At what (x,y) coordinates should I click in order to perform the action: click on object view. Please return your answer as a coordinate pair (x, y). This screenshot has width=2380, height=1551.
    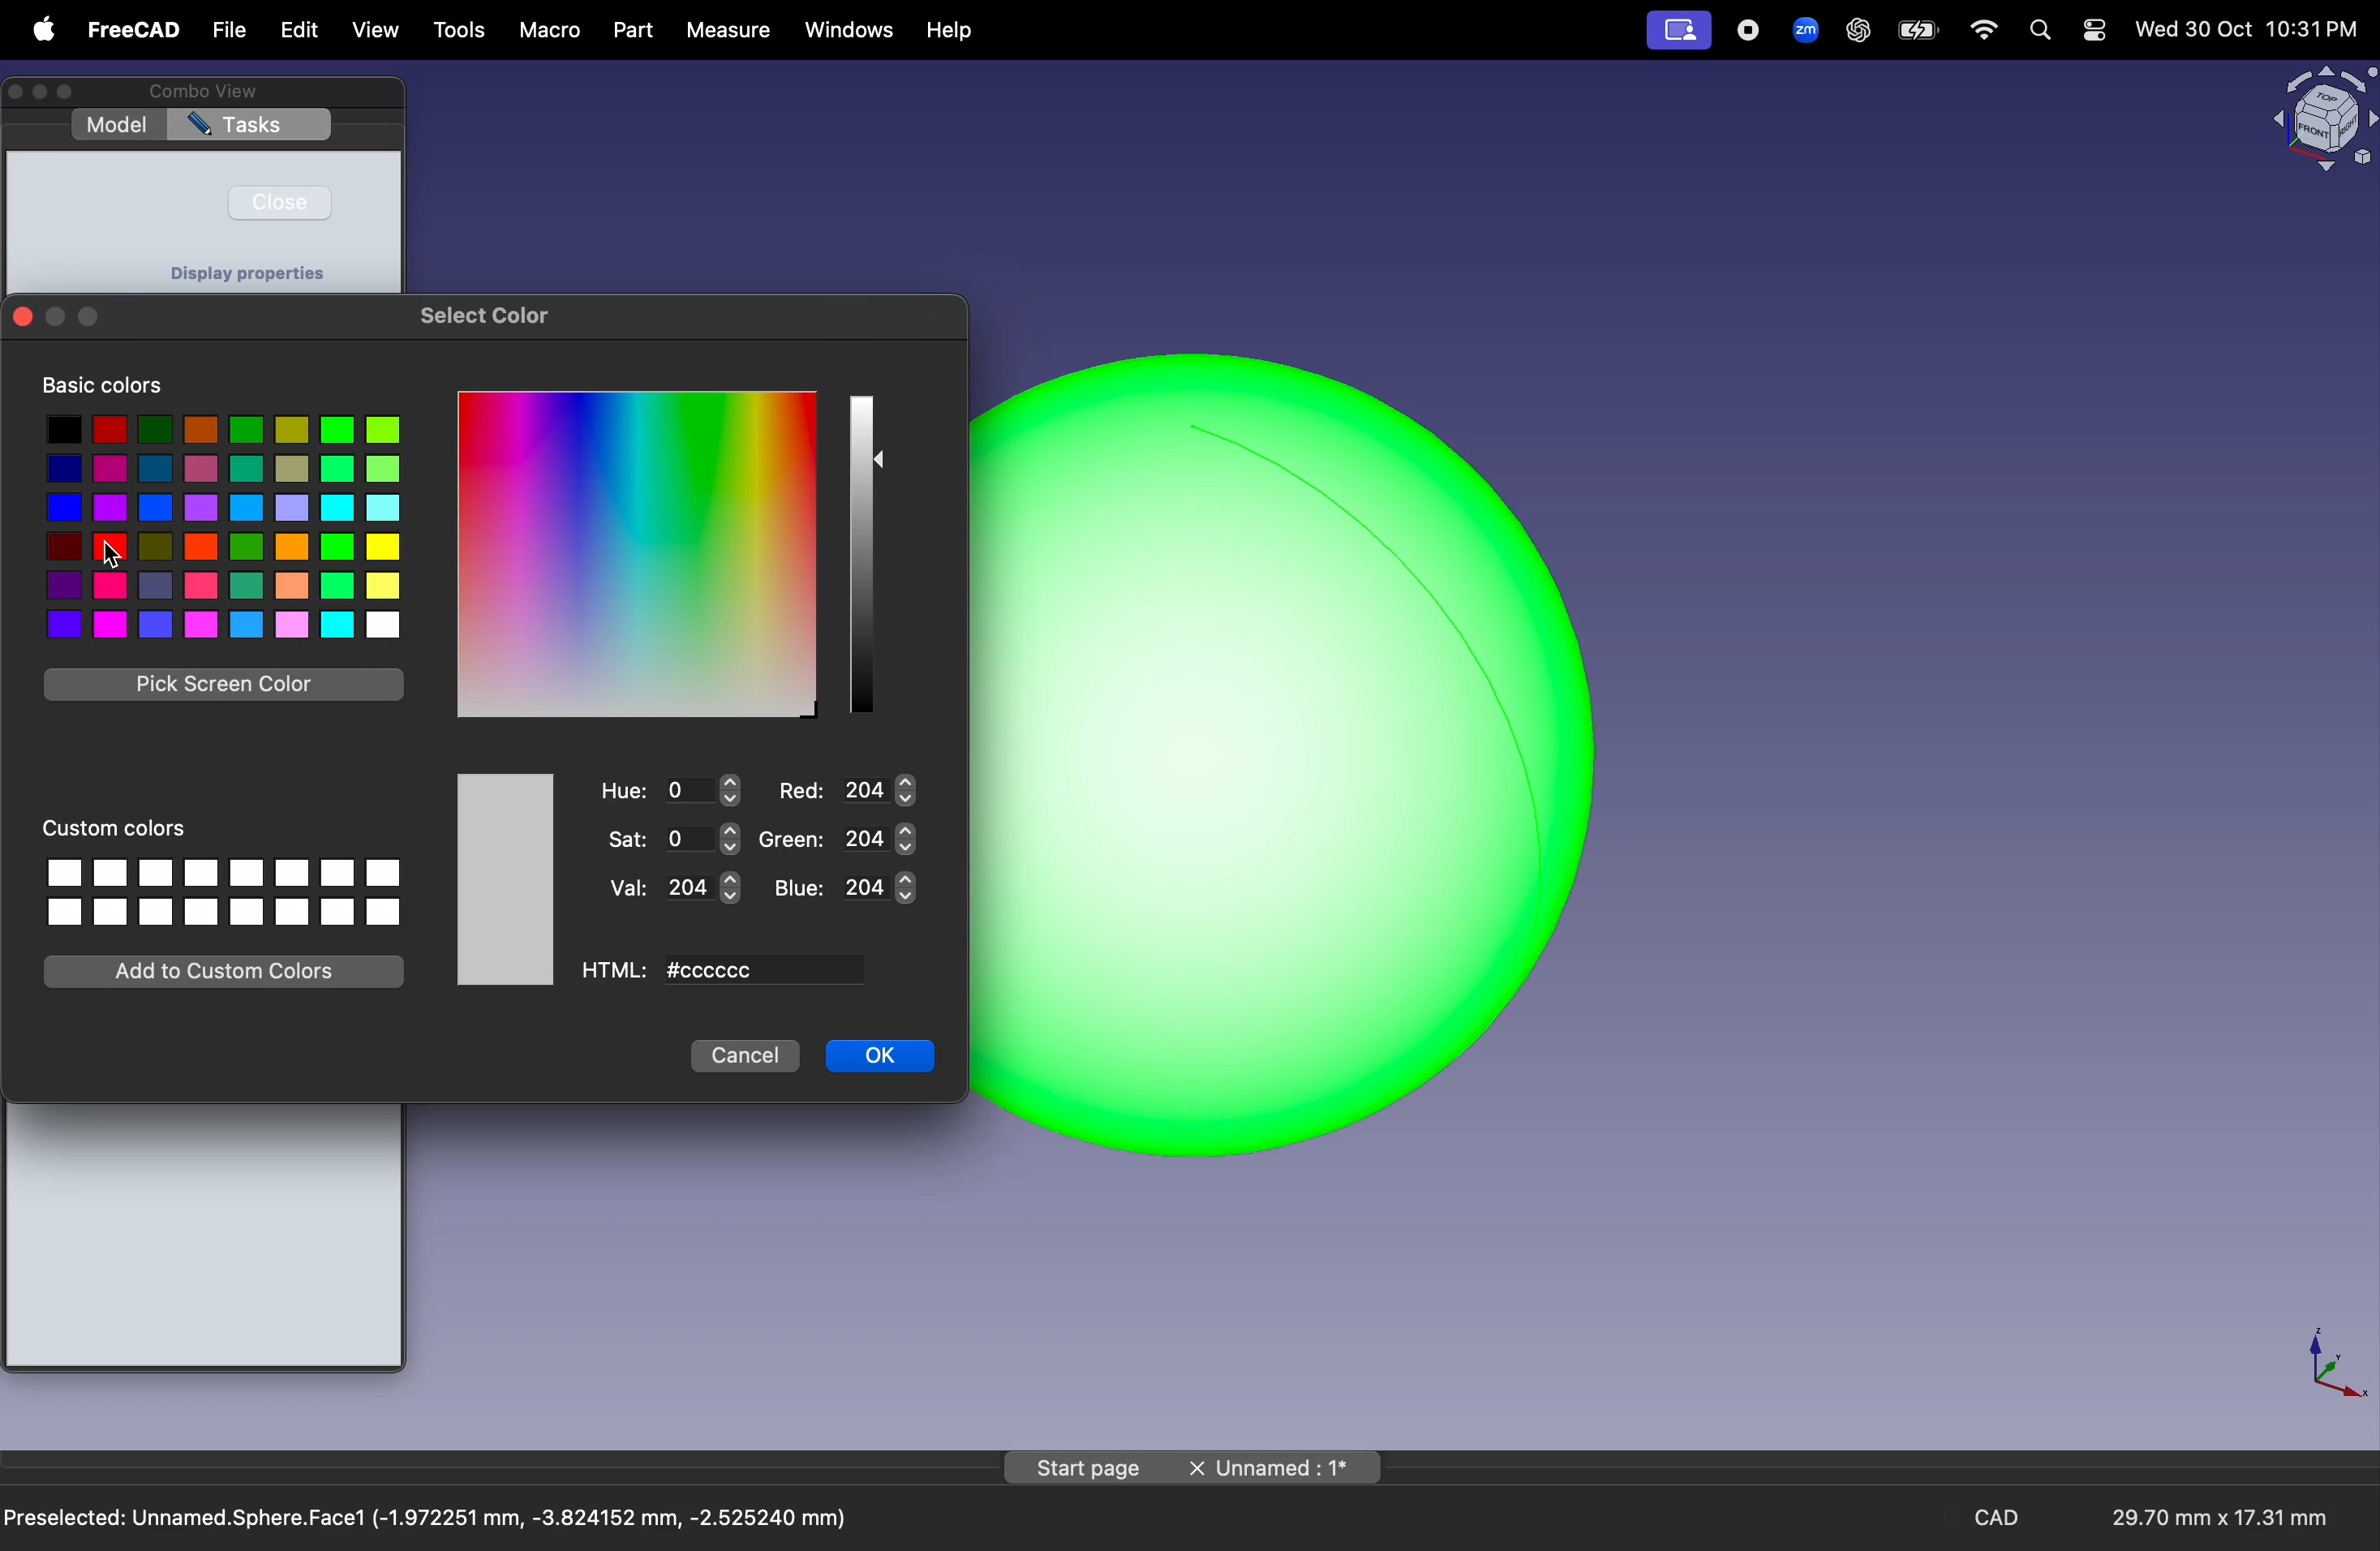
    Looking at the image, I should click on (2321, 116).